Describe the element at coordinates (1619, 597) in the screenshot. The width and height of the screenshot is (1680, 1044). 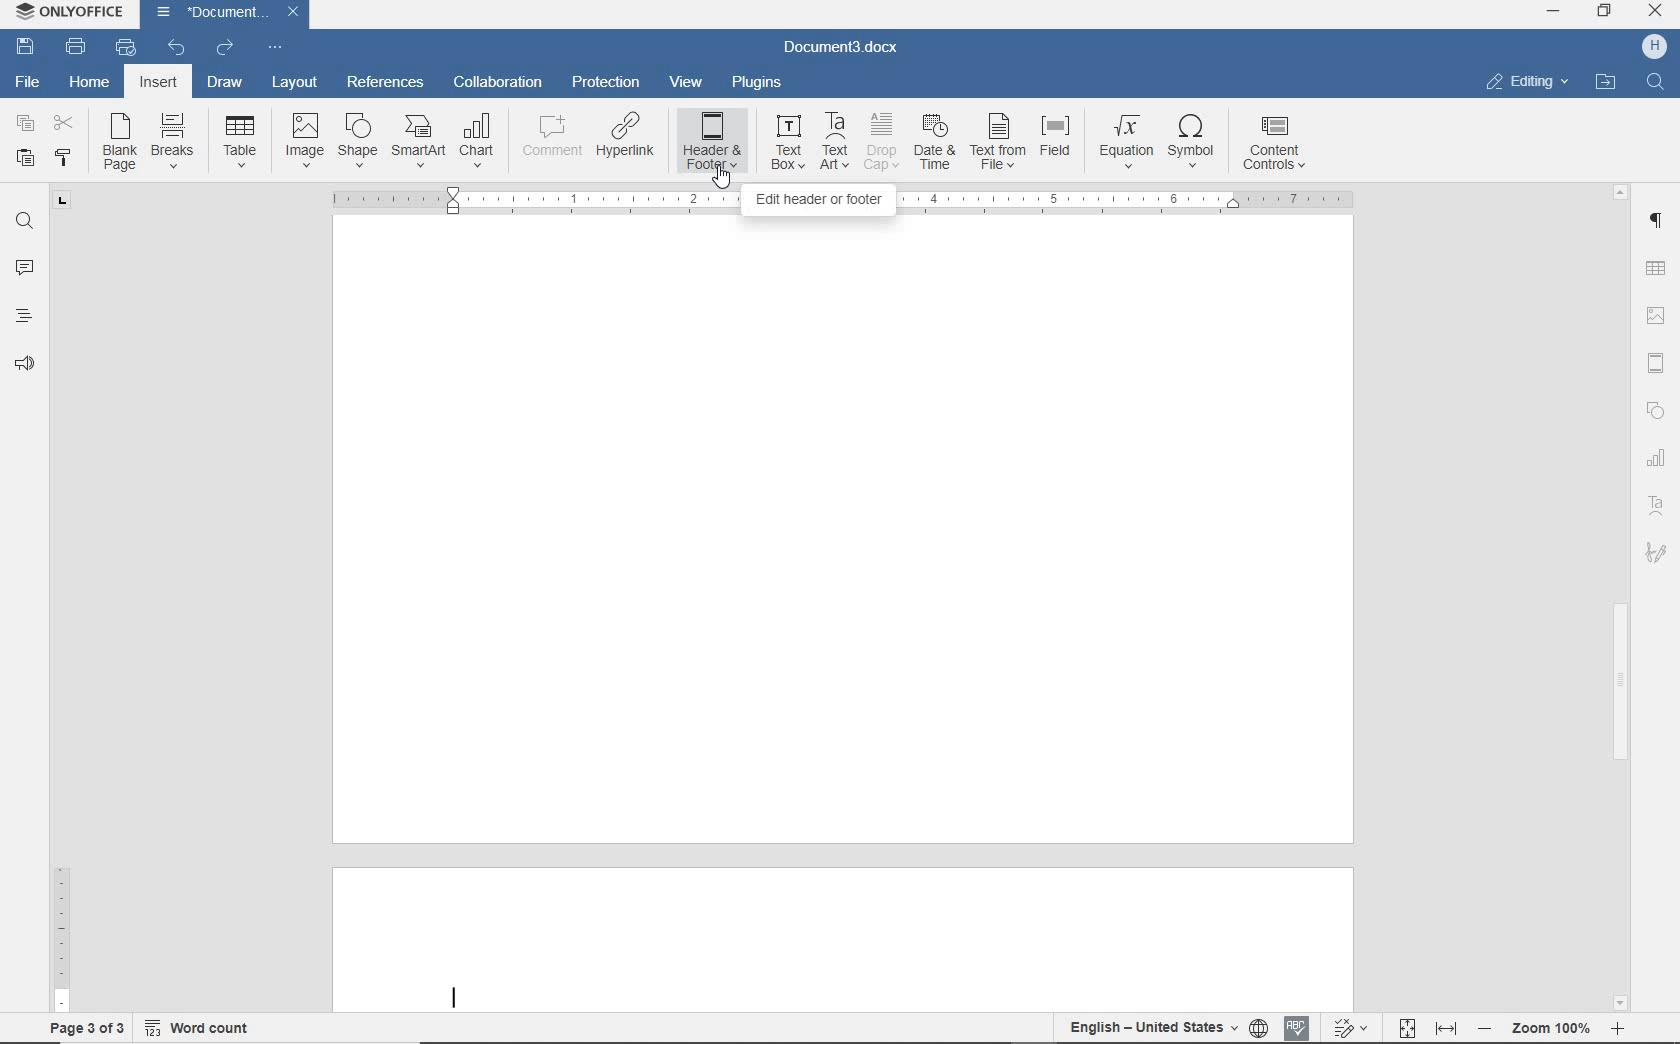
I see `SCROLLBAR` at that location.